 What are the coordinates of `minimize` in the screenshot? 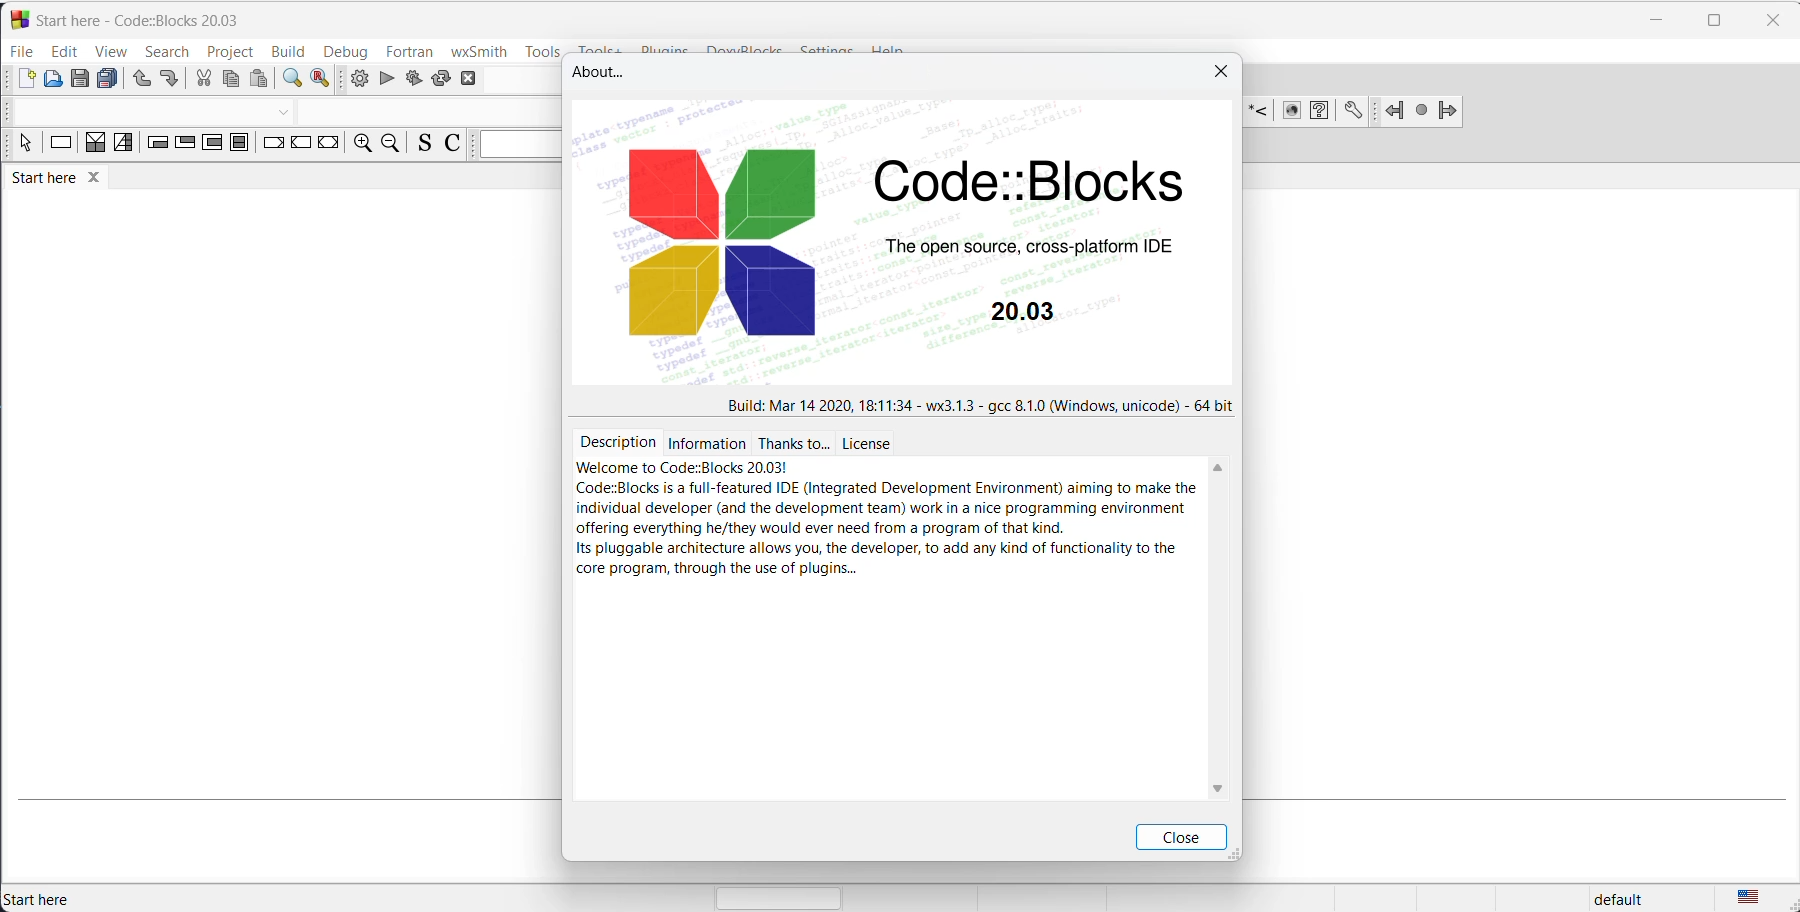 It's located at (1655, 19).